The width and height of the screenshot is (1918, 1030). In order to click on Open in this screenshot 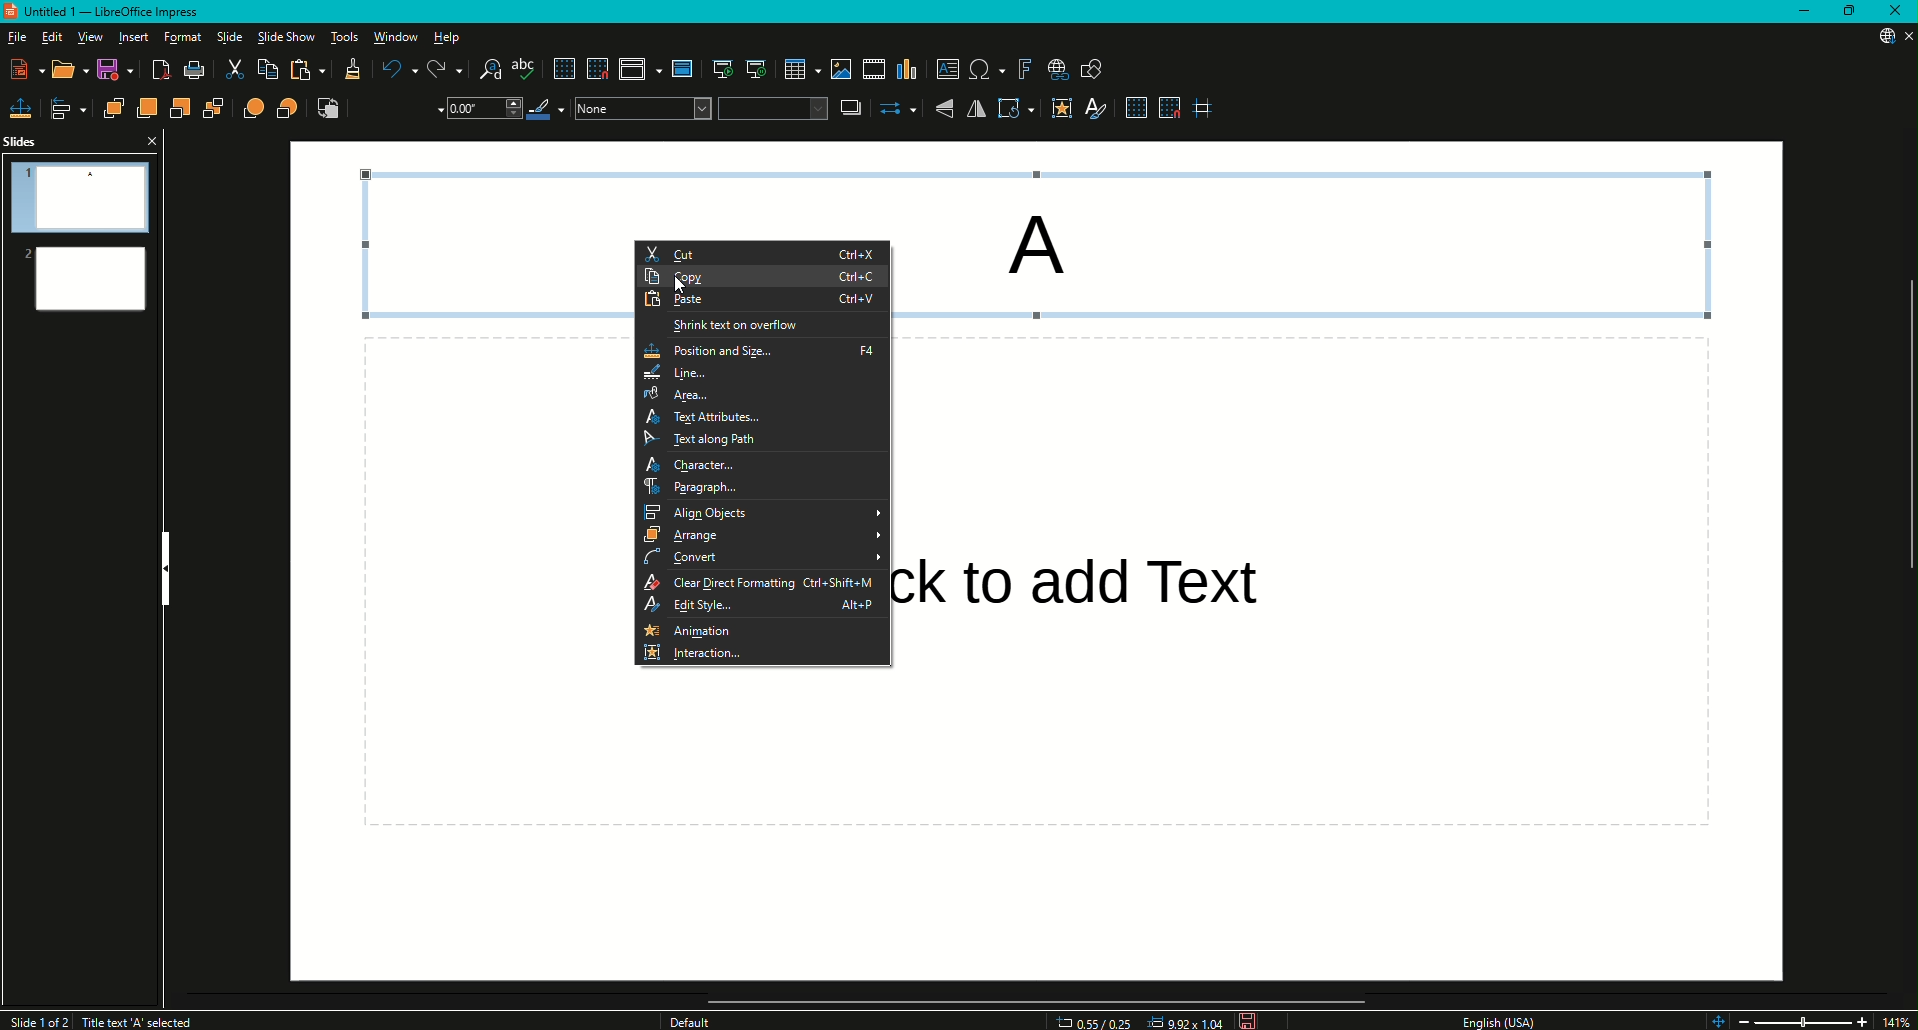, I will do `click(63, 69)`.